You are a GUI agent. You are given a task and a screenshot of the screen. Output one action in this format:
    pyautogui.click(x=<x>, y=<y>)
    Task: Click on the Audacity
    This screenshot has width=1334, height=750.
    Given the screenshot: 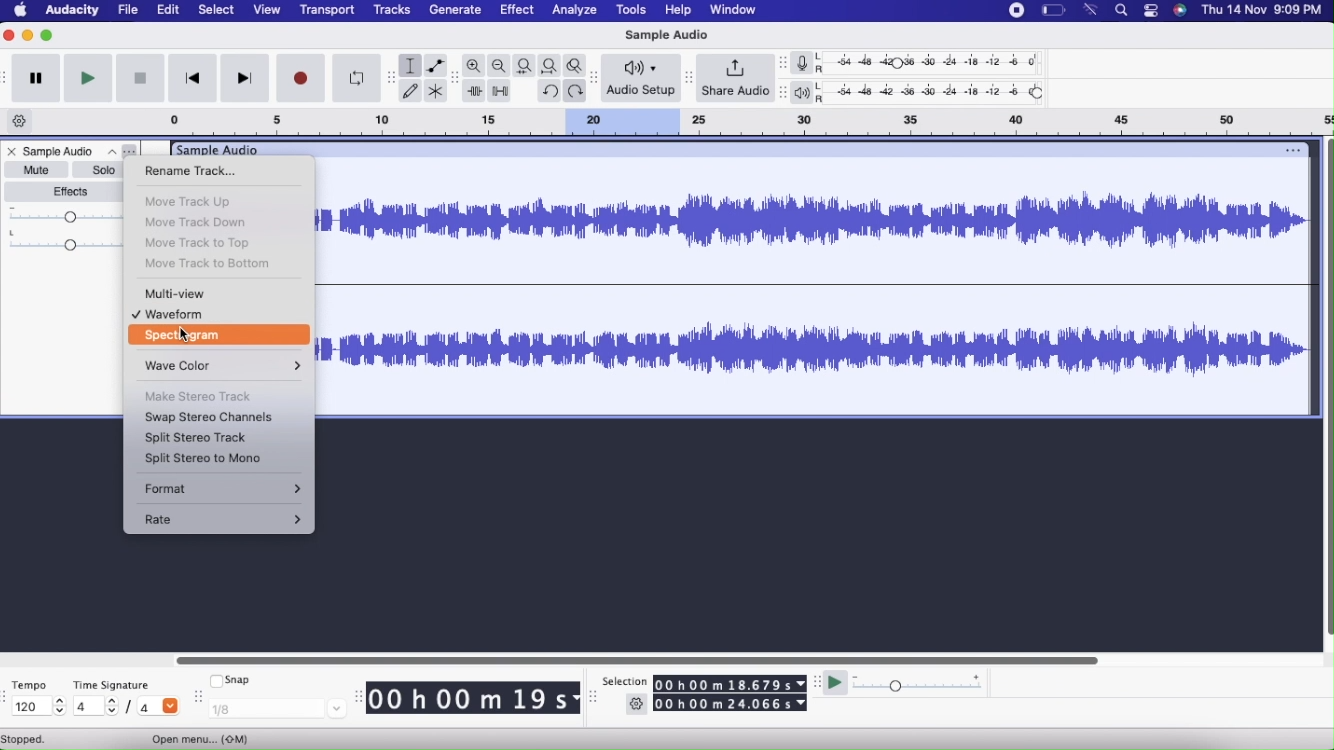 What is the action you would take?
    pyautogui.click(x=73, y=11)
    